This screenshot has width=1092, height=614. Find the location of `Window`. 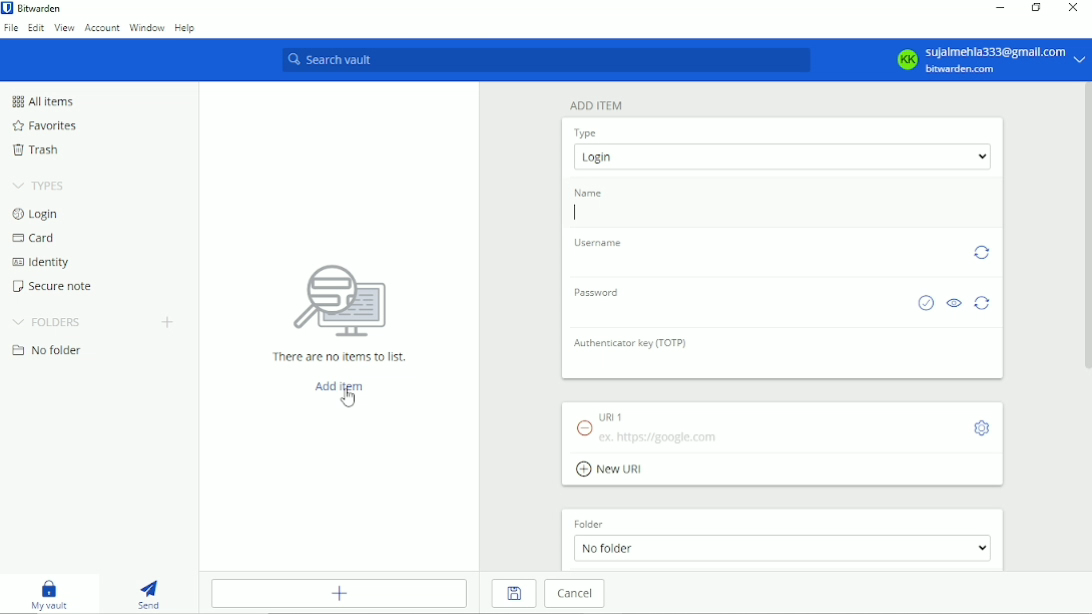

Window is located at coordinates (147, 27).